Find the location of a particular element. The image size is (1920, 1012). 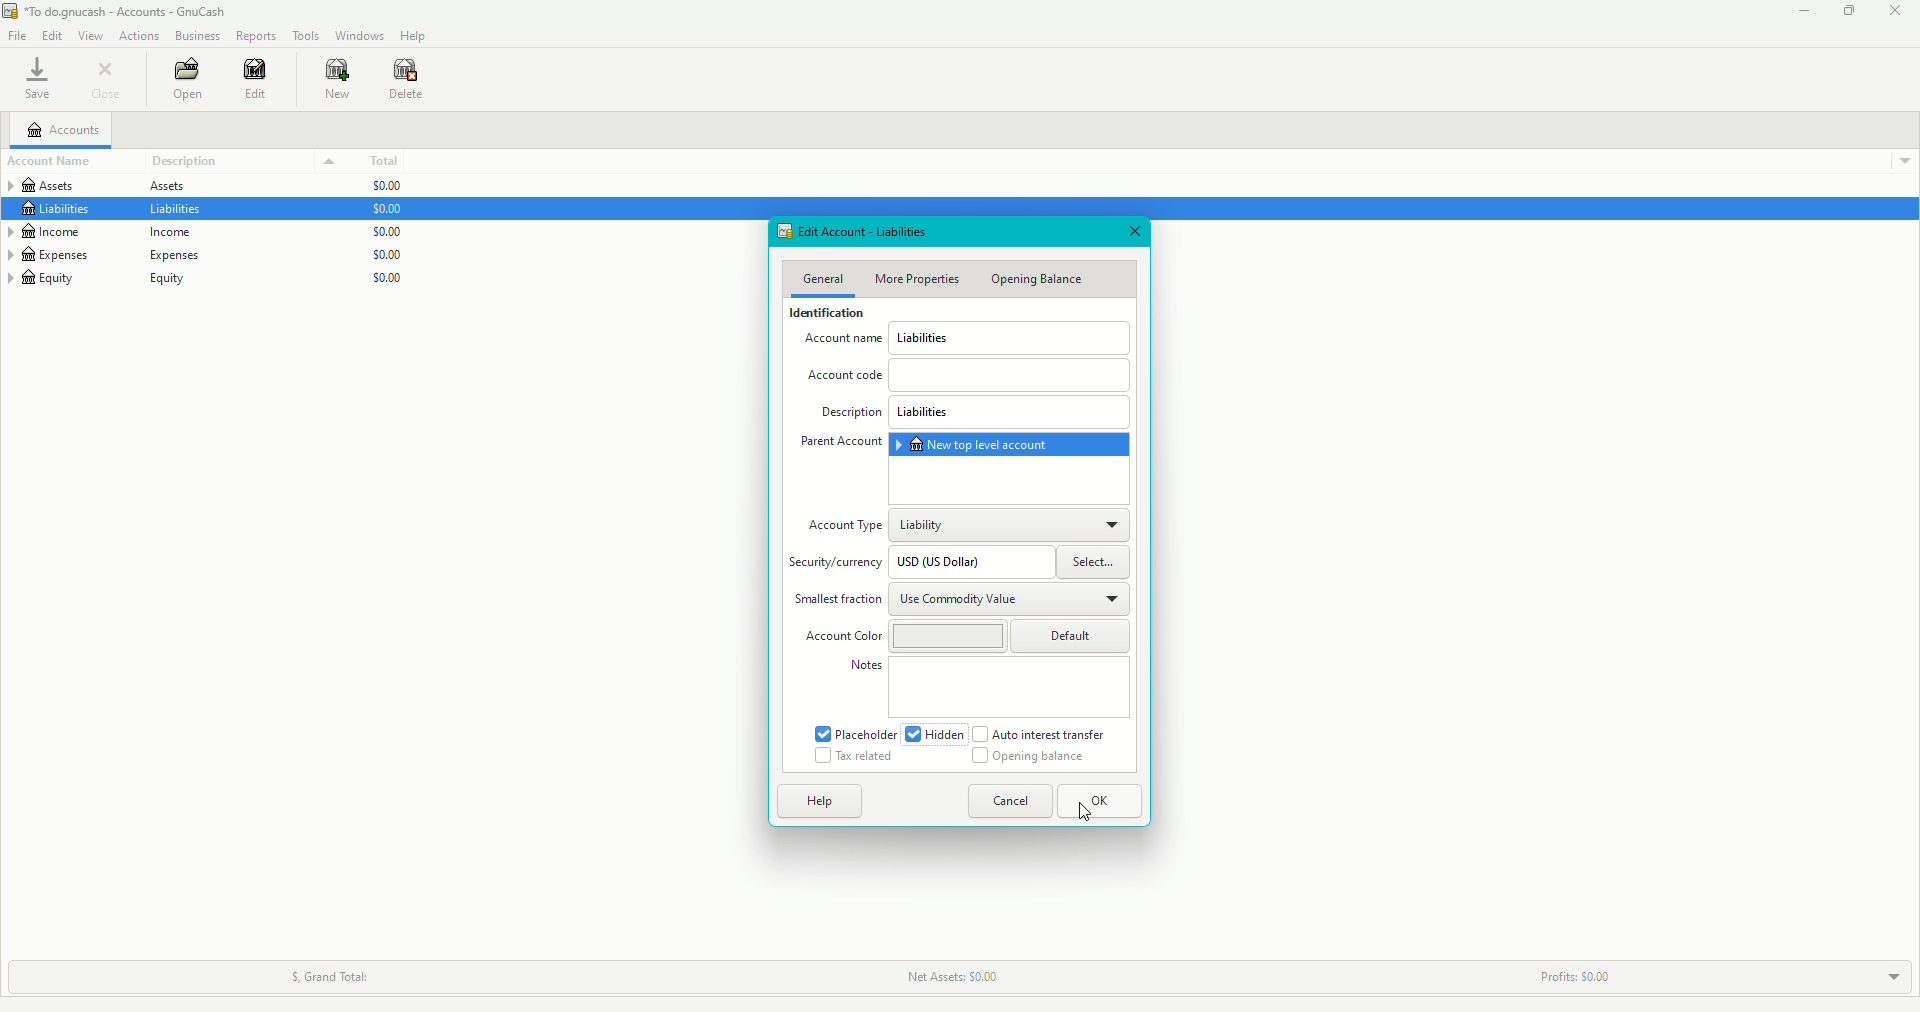

Liabilities is located at coordinates (118, 212).